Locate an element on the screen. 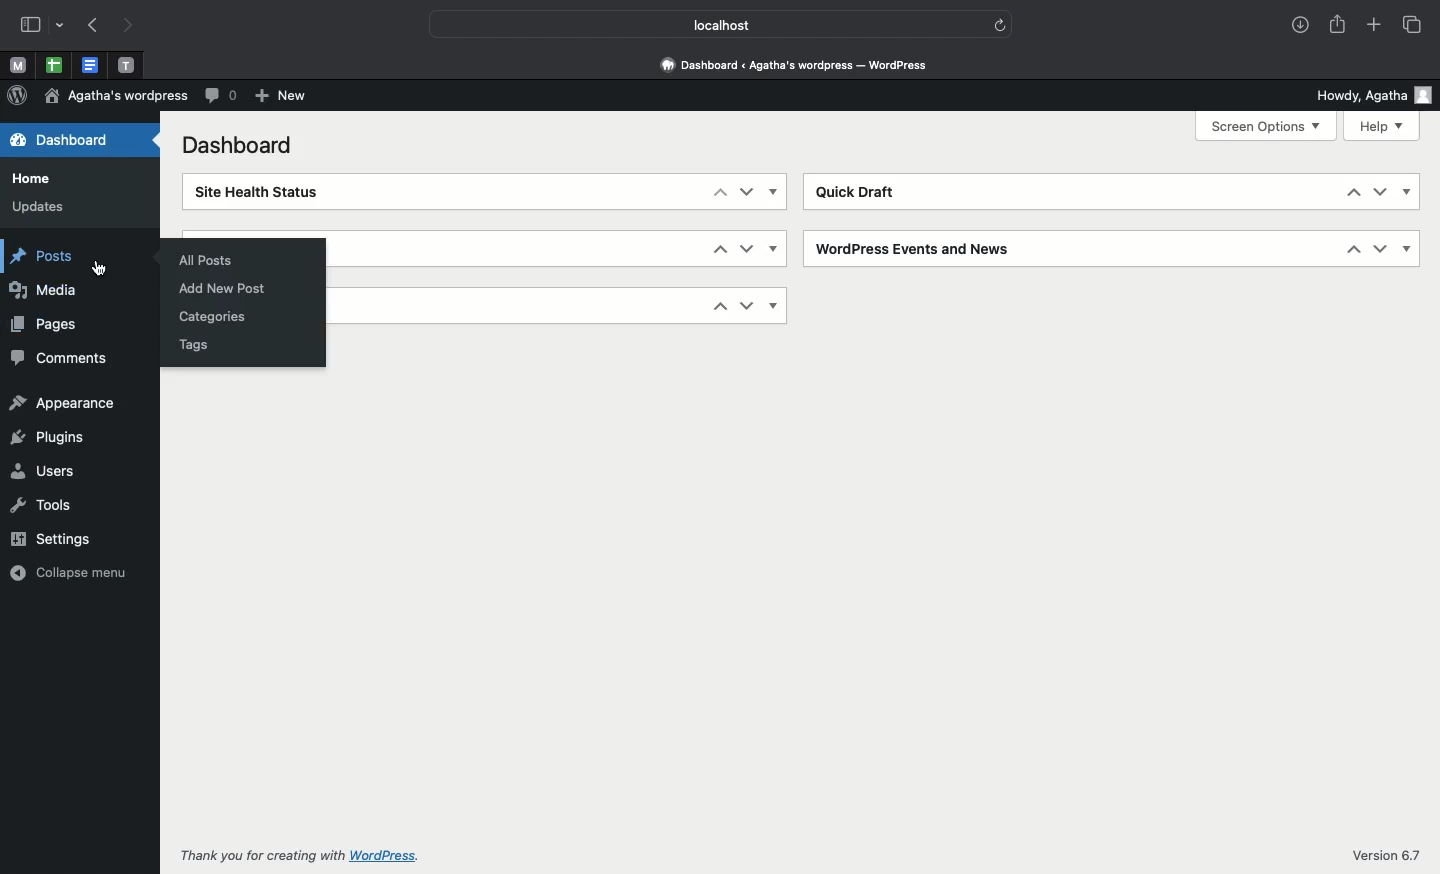  down is located at coordinates (1379, 193).